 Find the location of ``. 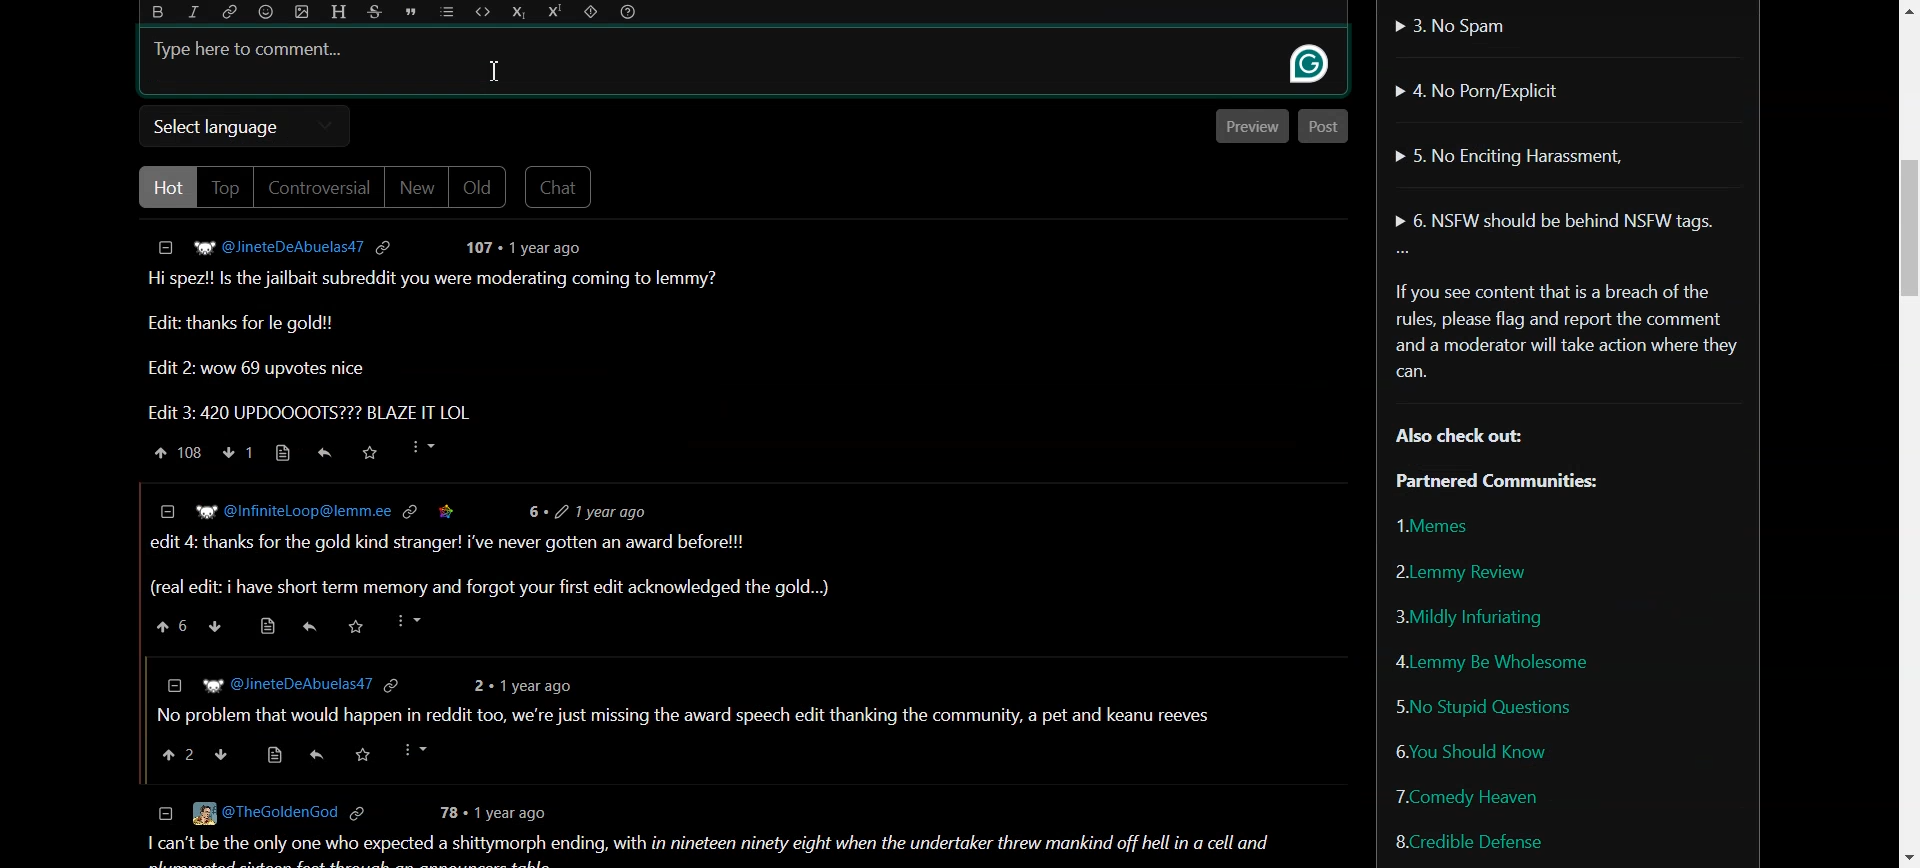

 is located at coordinates (414, 750).